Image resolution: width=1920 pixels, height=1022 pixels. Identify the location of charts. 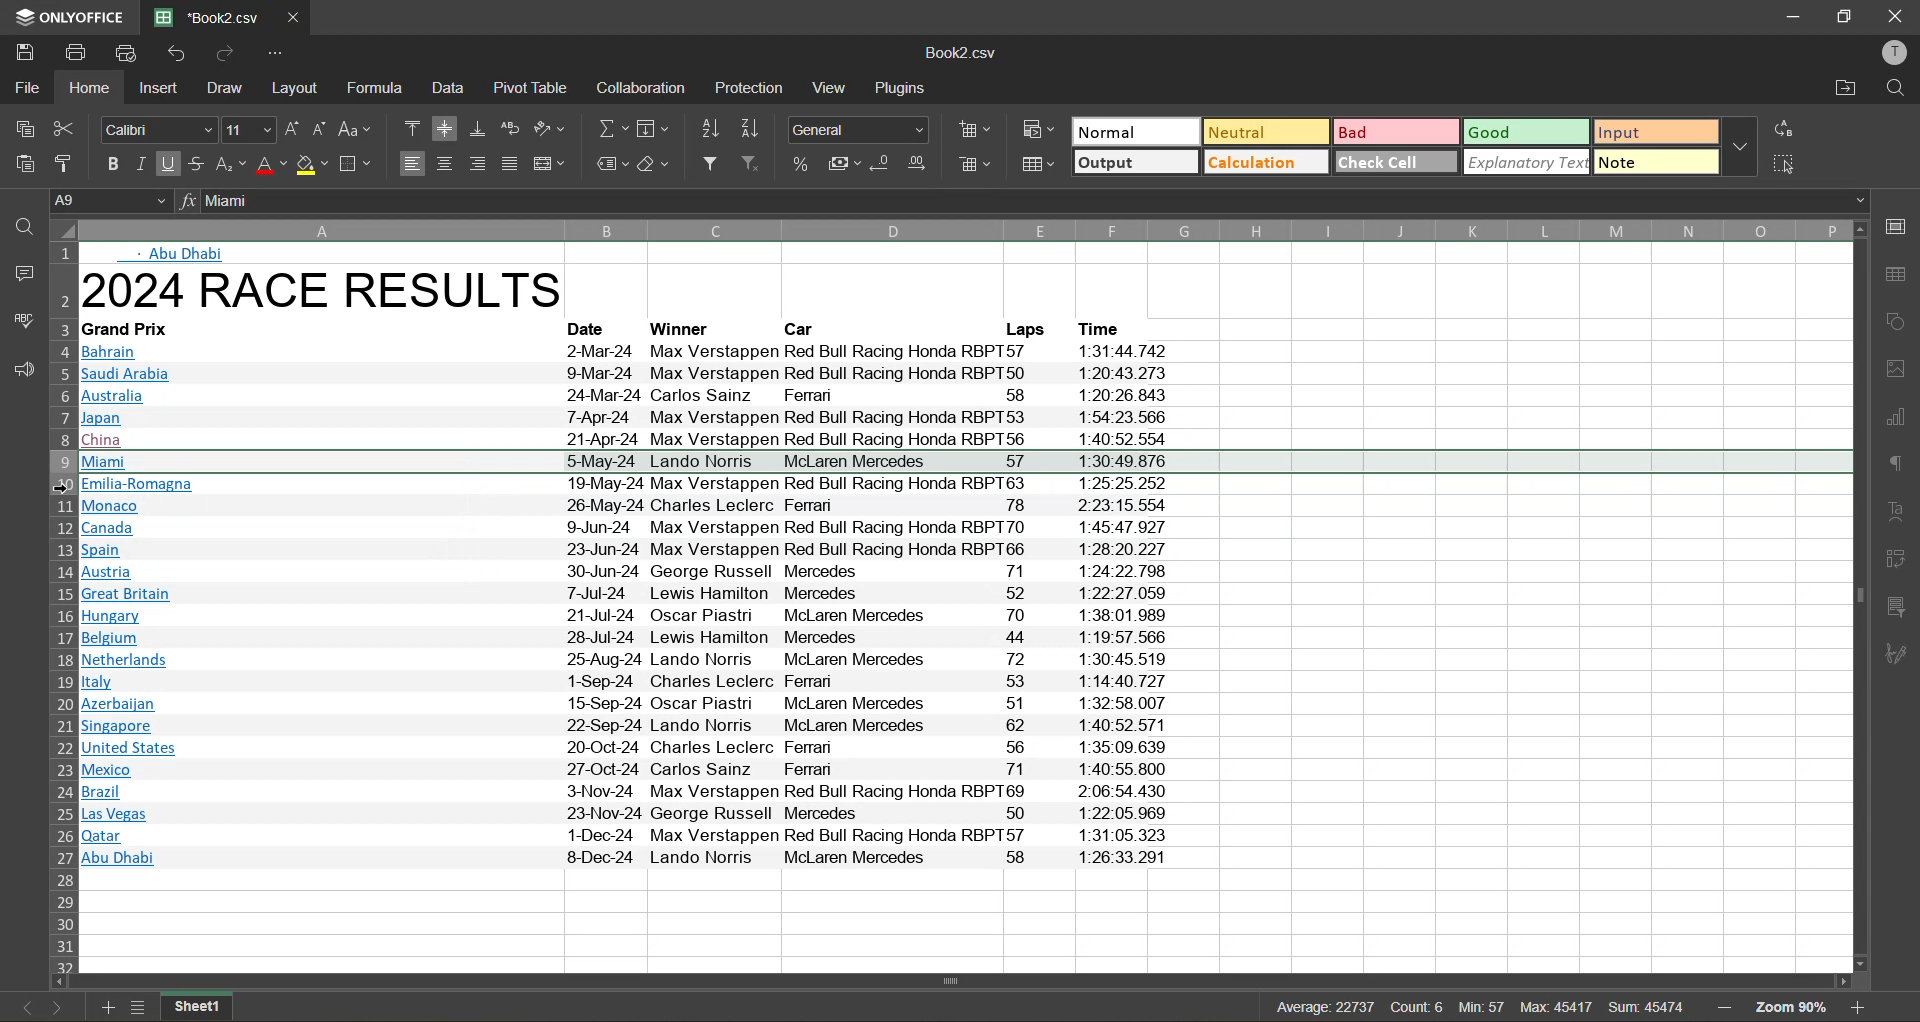
(1902, 422).